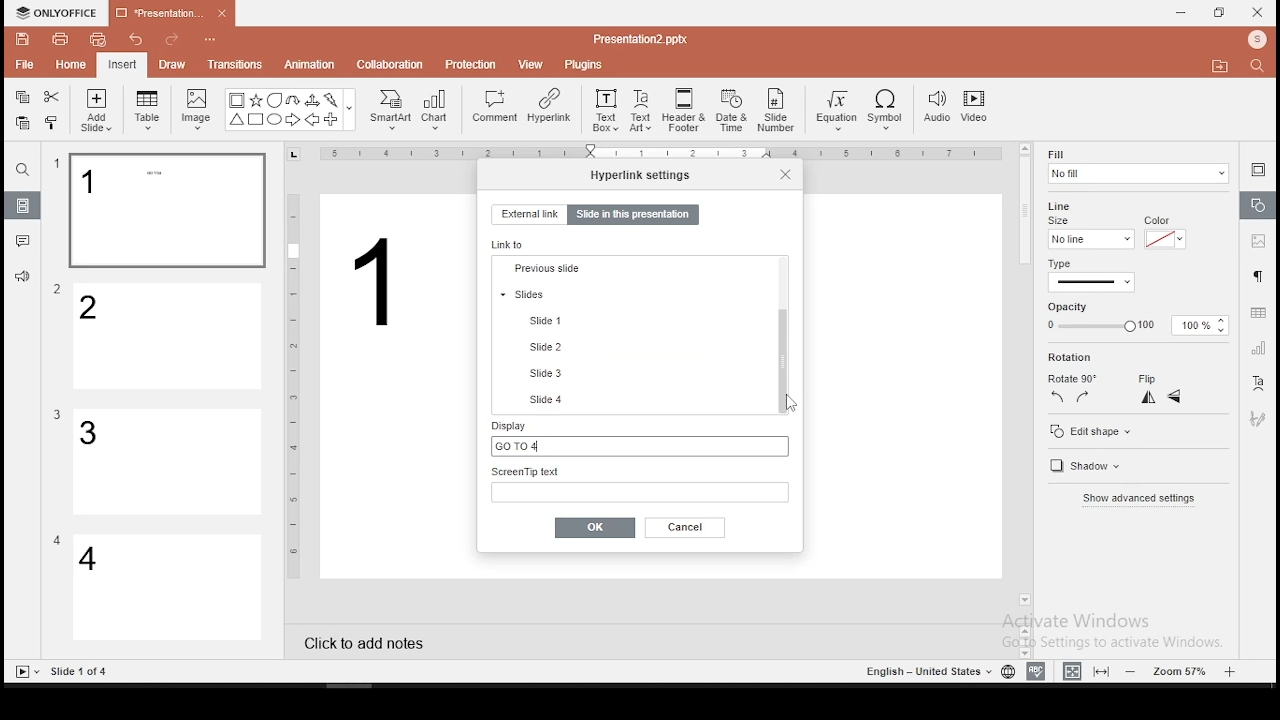 This screenshot has width=1280, height=720. Describe the element at coordinates (732, 110) in the screenshot. I see `date and time` at that location.